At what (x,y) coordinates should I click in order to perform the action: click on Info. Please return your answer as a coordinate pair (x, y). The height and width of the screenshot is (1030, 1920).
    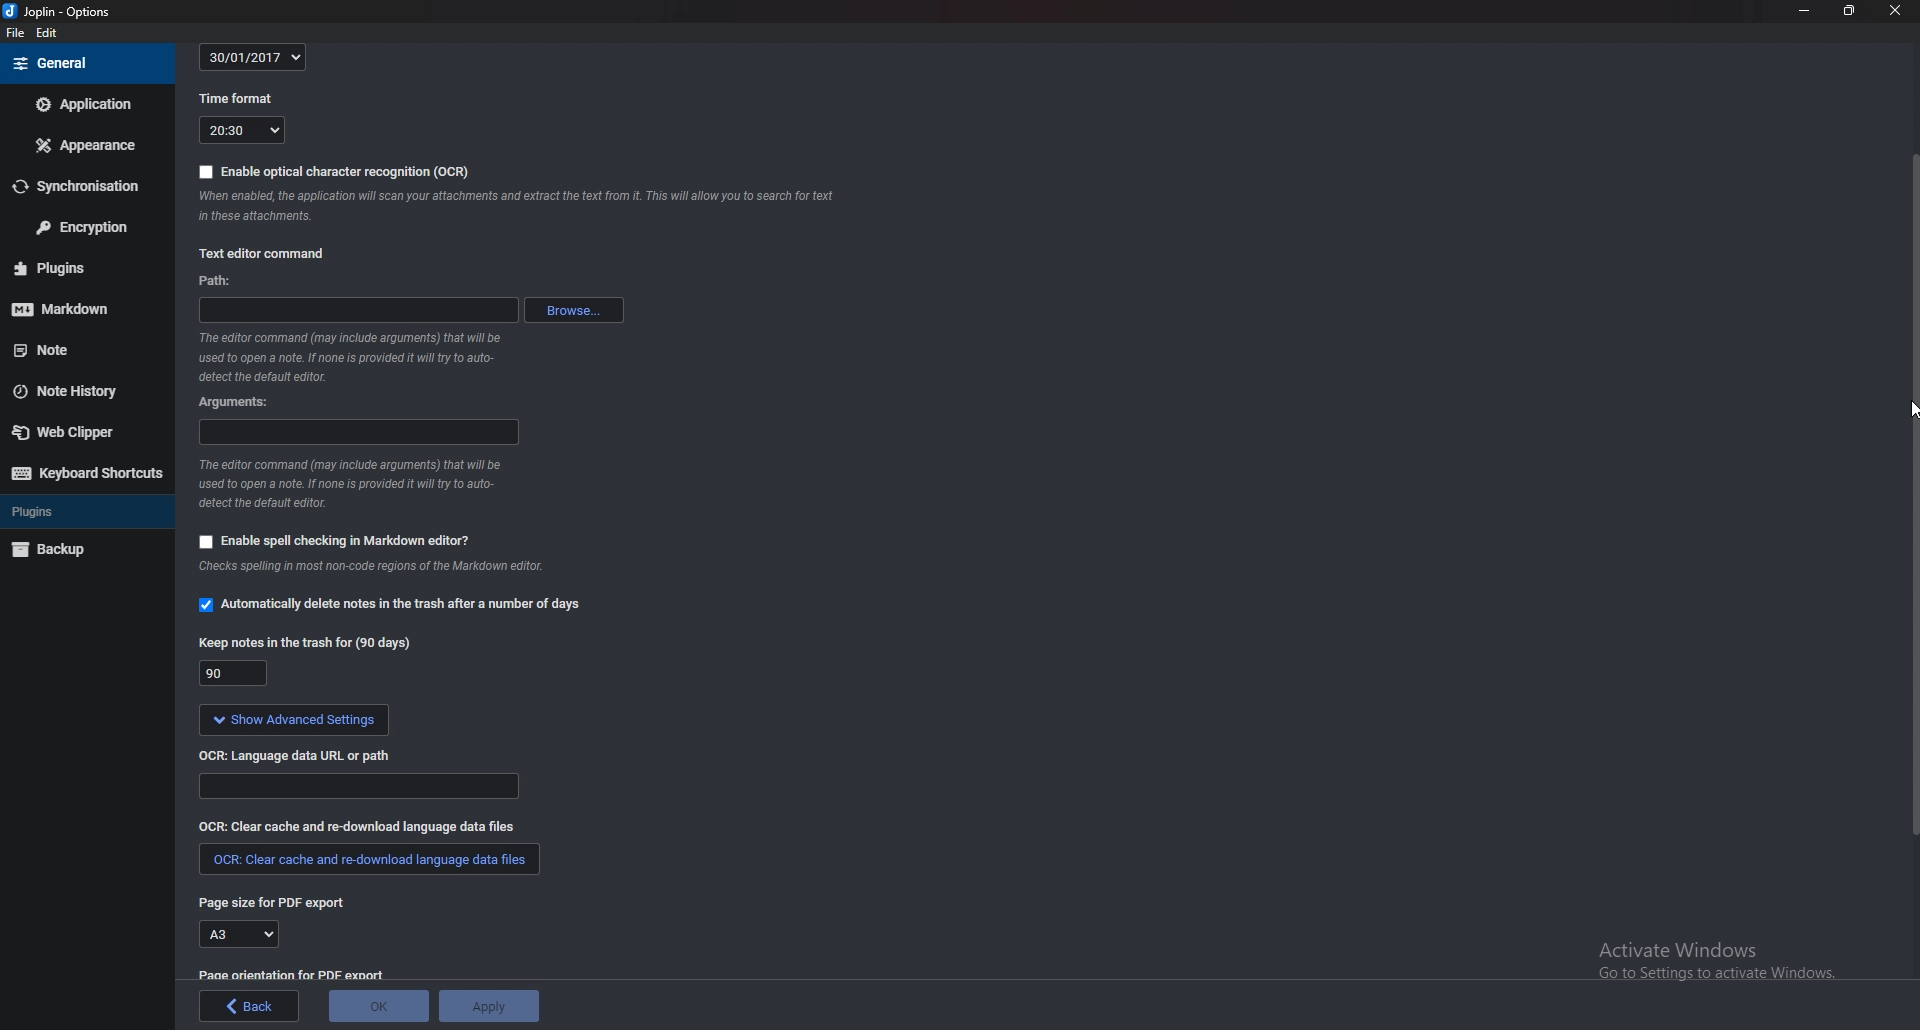
    Looking at the image, I should click on (358, 356).